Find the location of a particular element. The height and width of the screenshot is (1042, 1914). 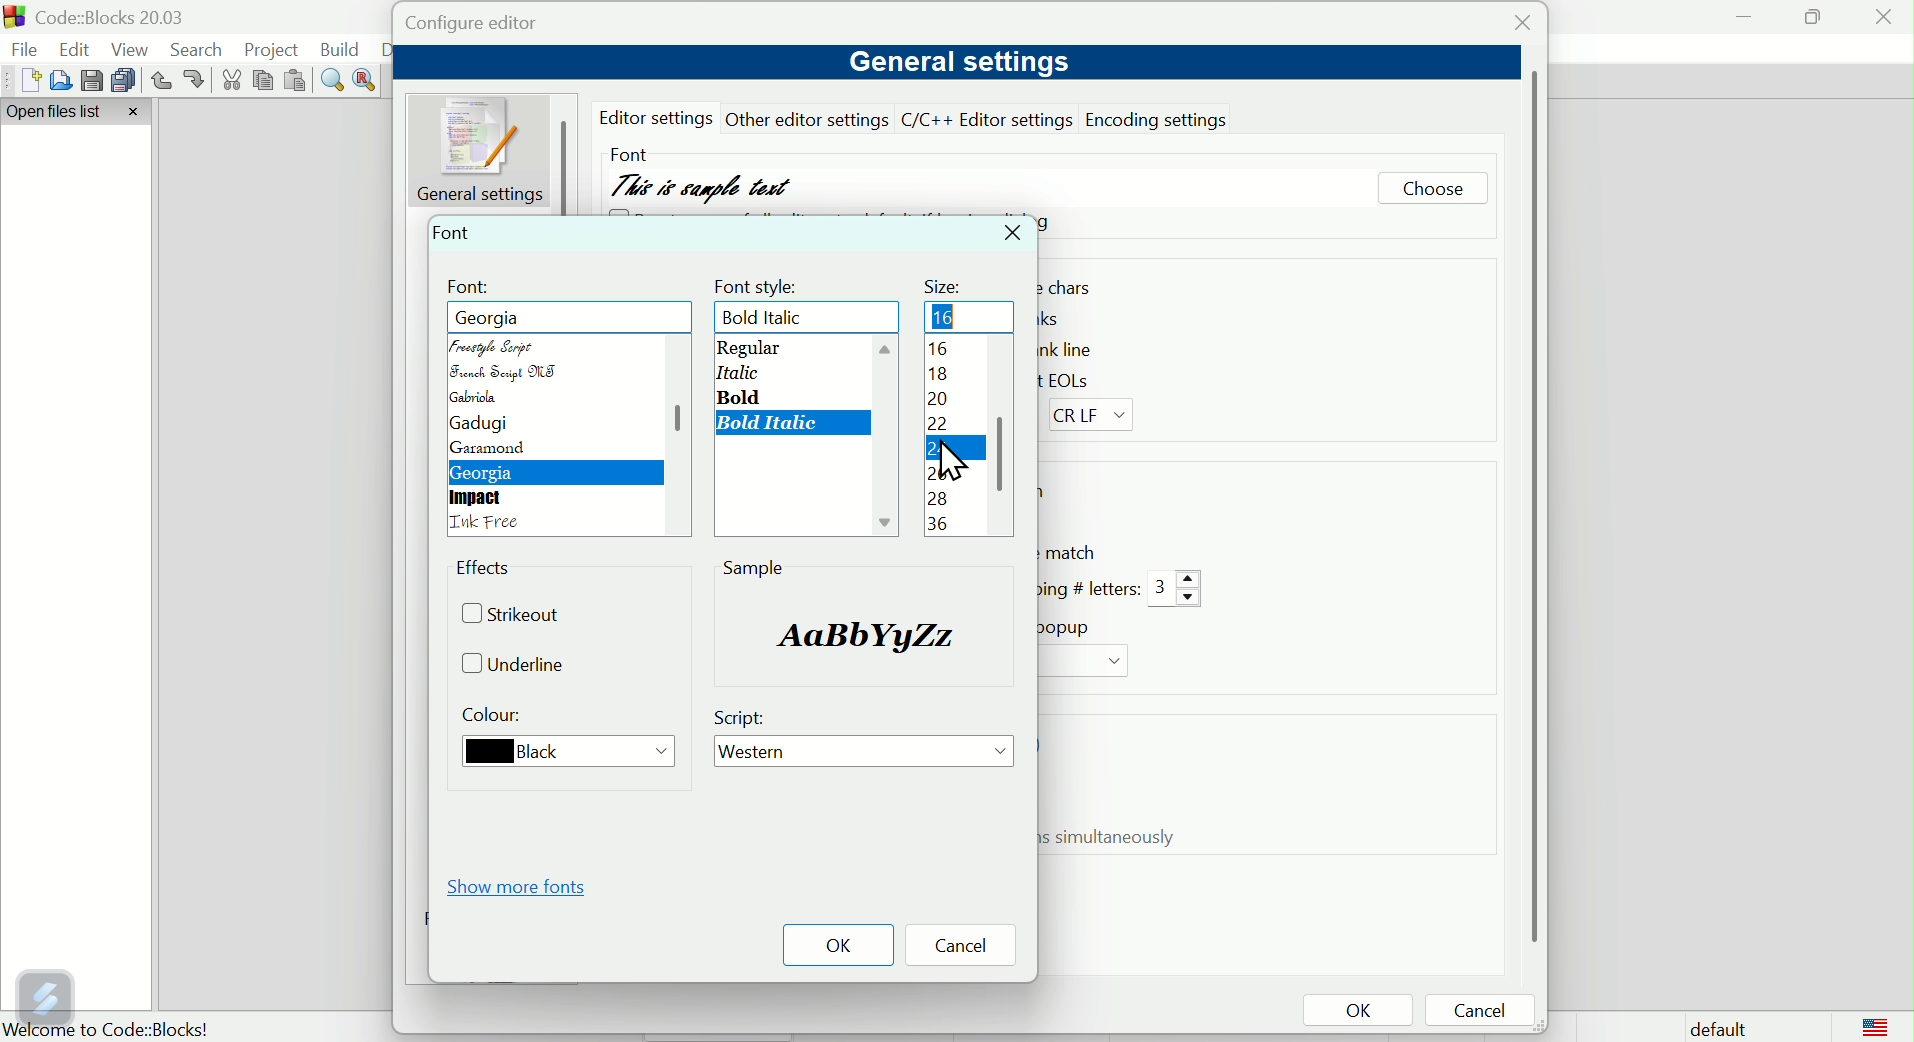

Black is located at coordinates (559, 753).